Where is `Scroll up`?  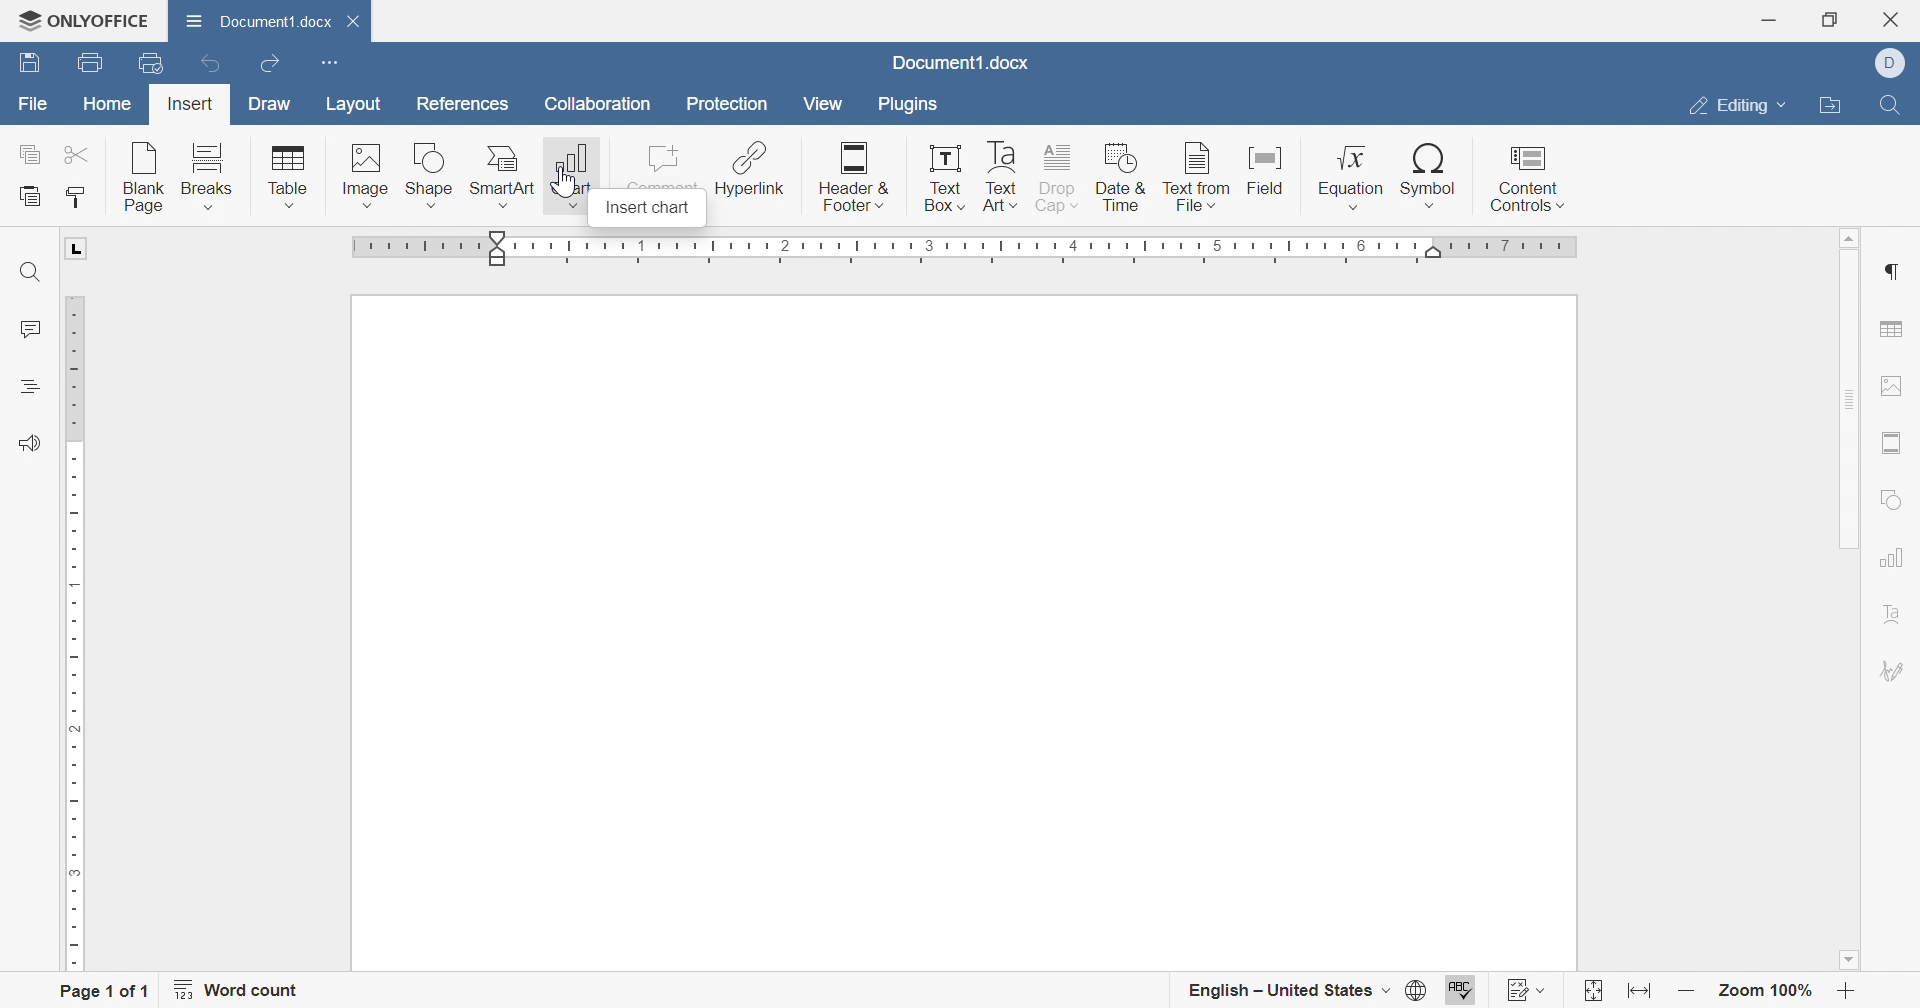
Scroll up is located at coordinates (1851, 237).